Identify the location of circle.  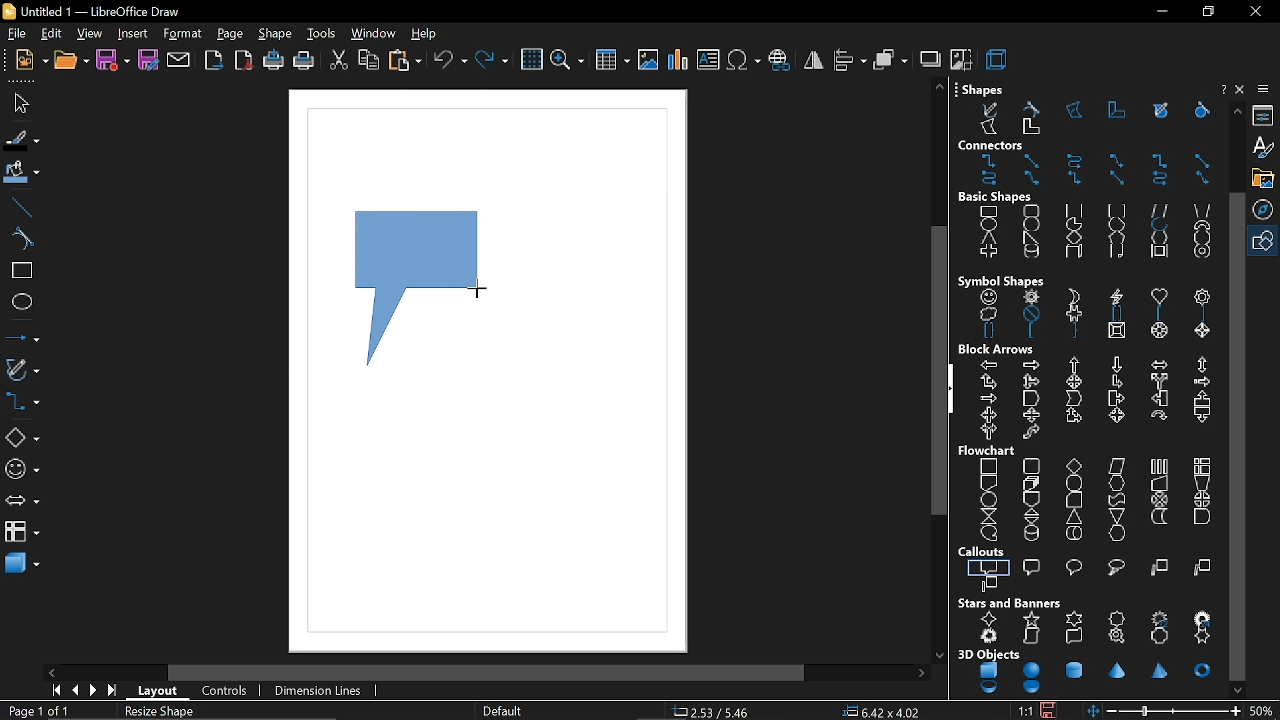
(1032, 224).